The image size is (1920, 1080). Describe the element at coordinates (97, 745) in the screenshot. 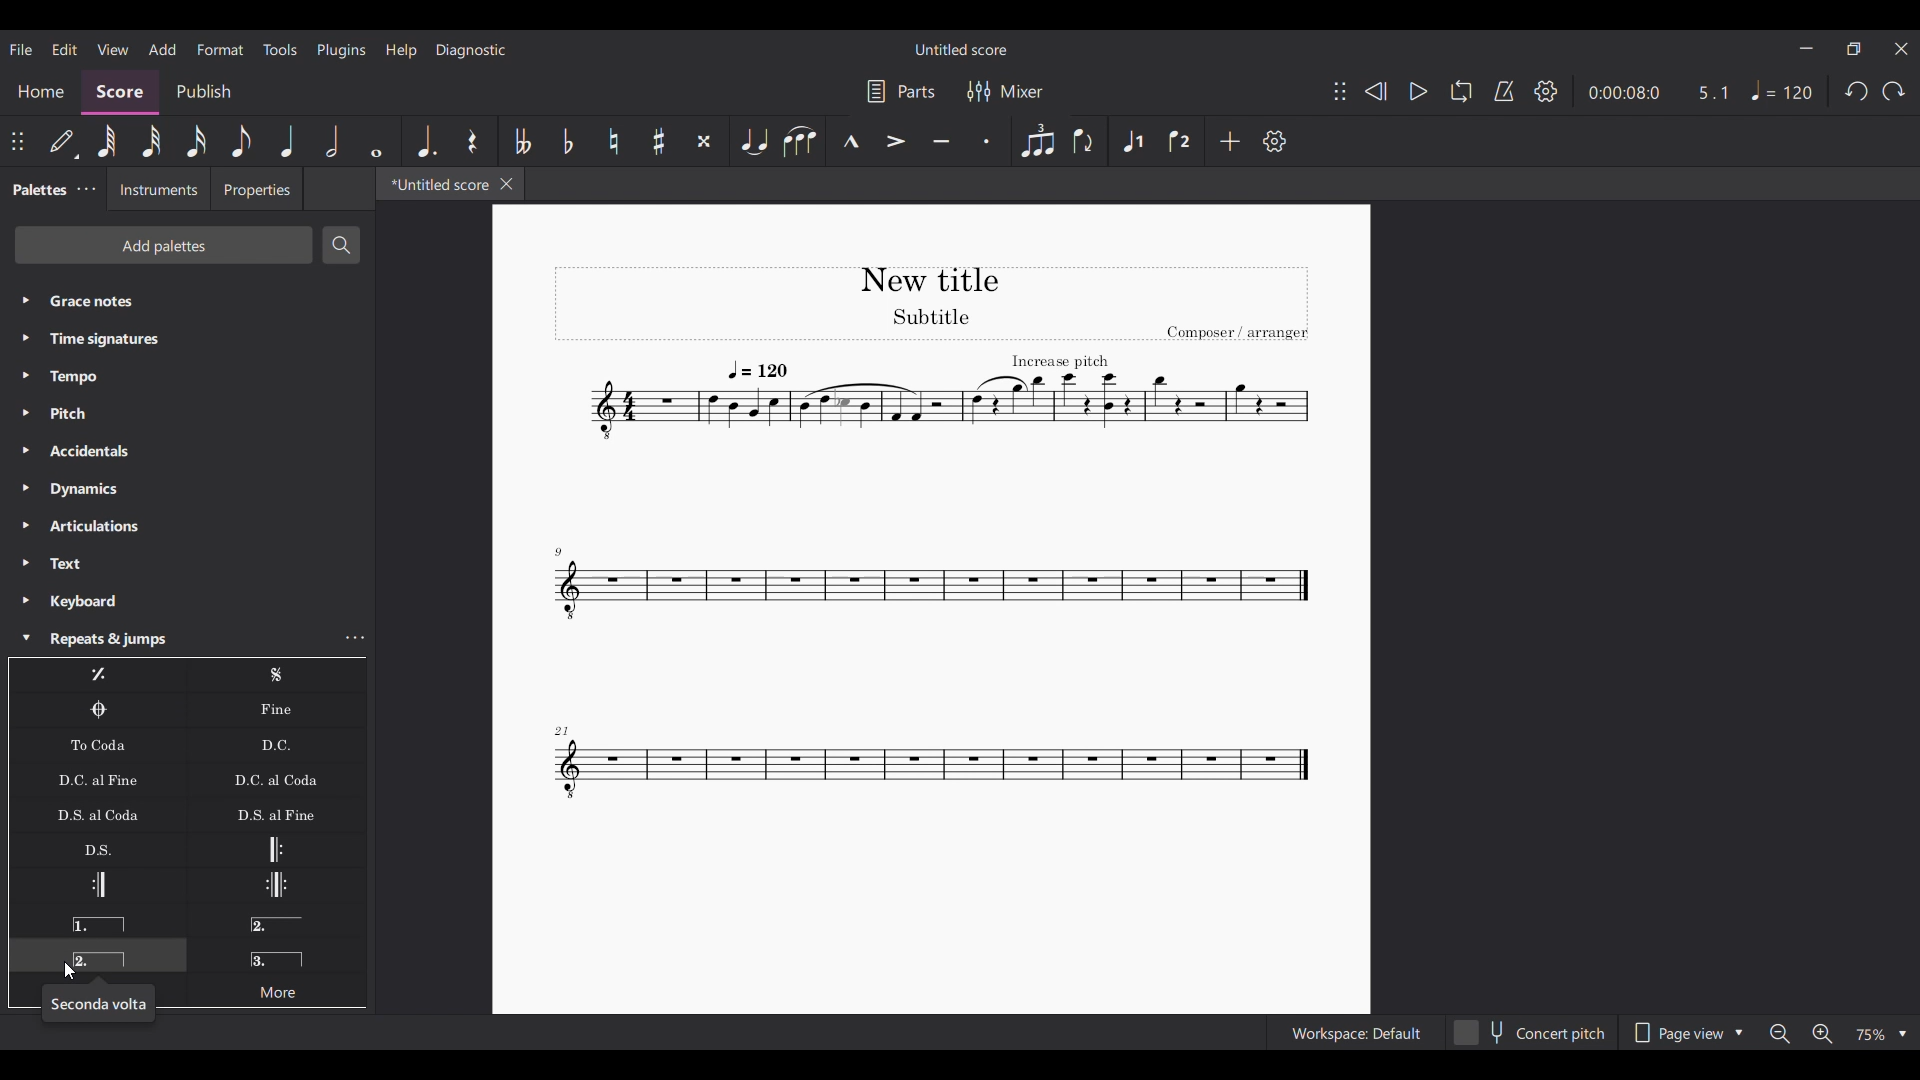

I see `To Coda` at that location.